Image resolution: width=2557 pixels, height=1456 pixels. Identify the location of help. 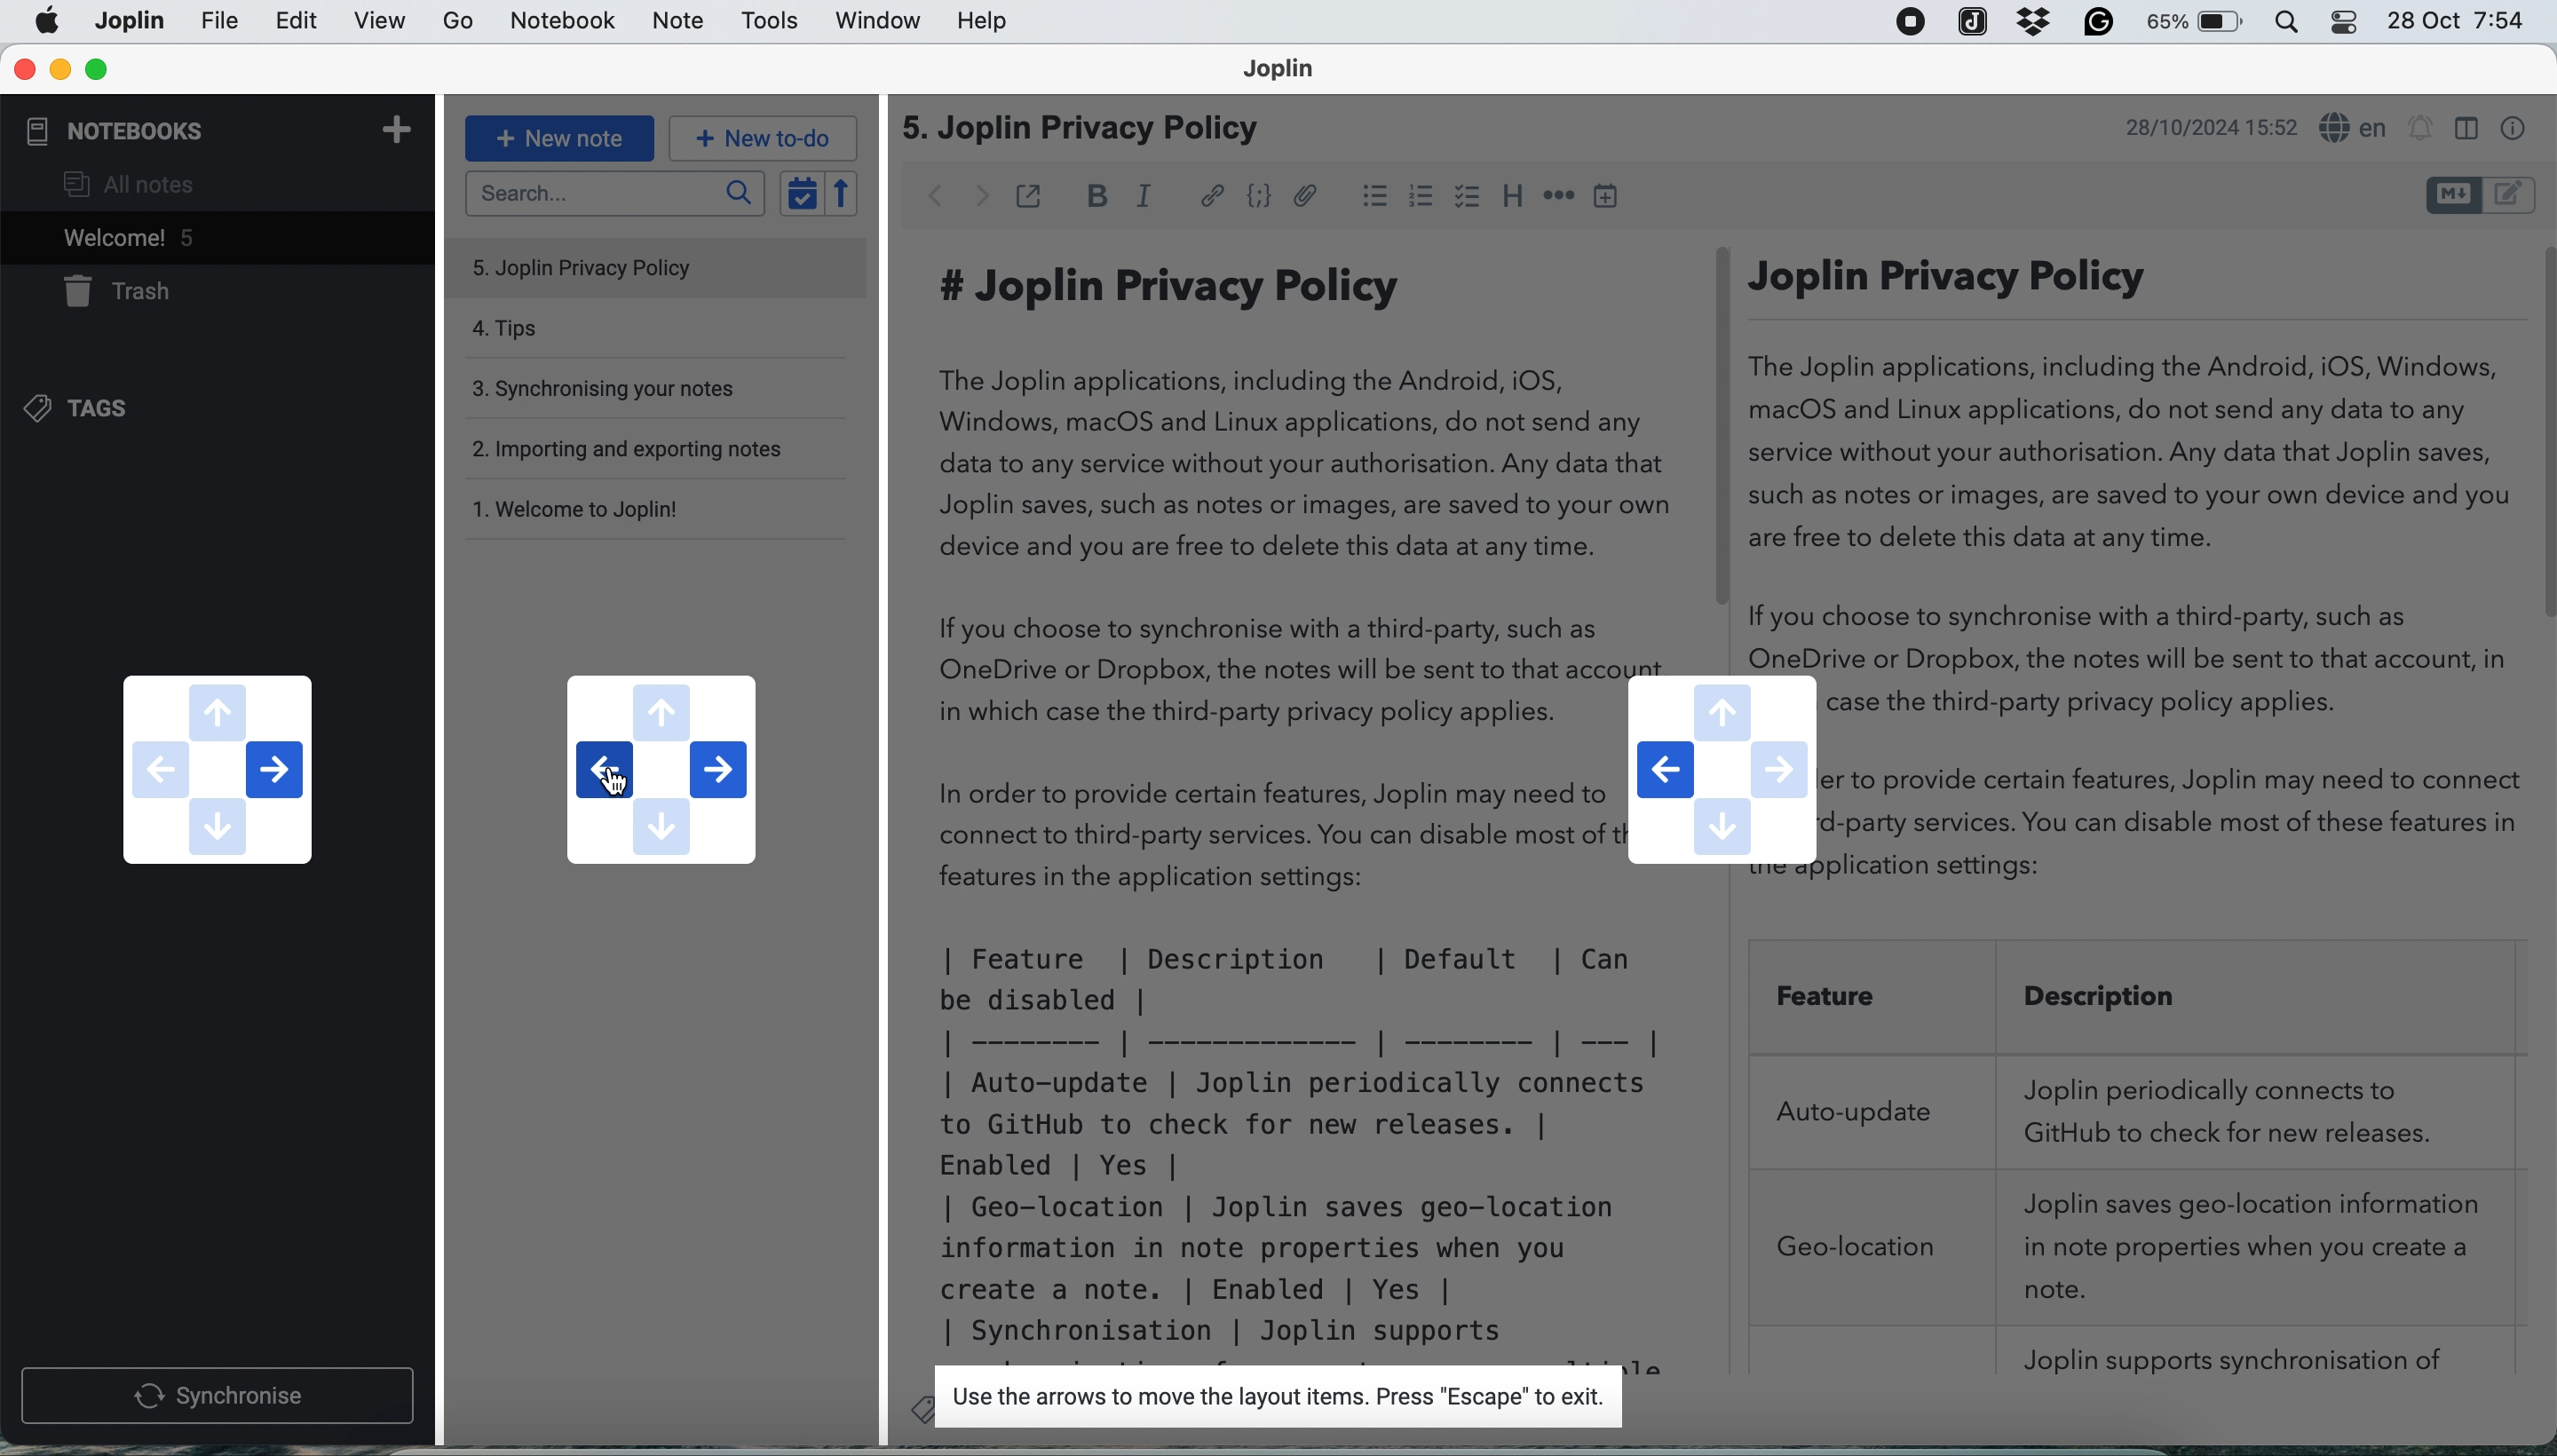
(986, 23).